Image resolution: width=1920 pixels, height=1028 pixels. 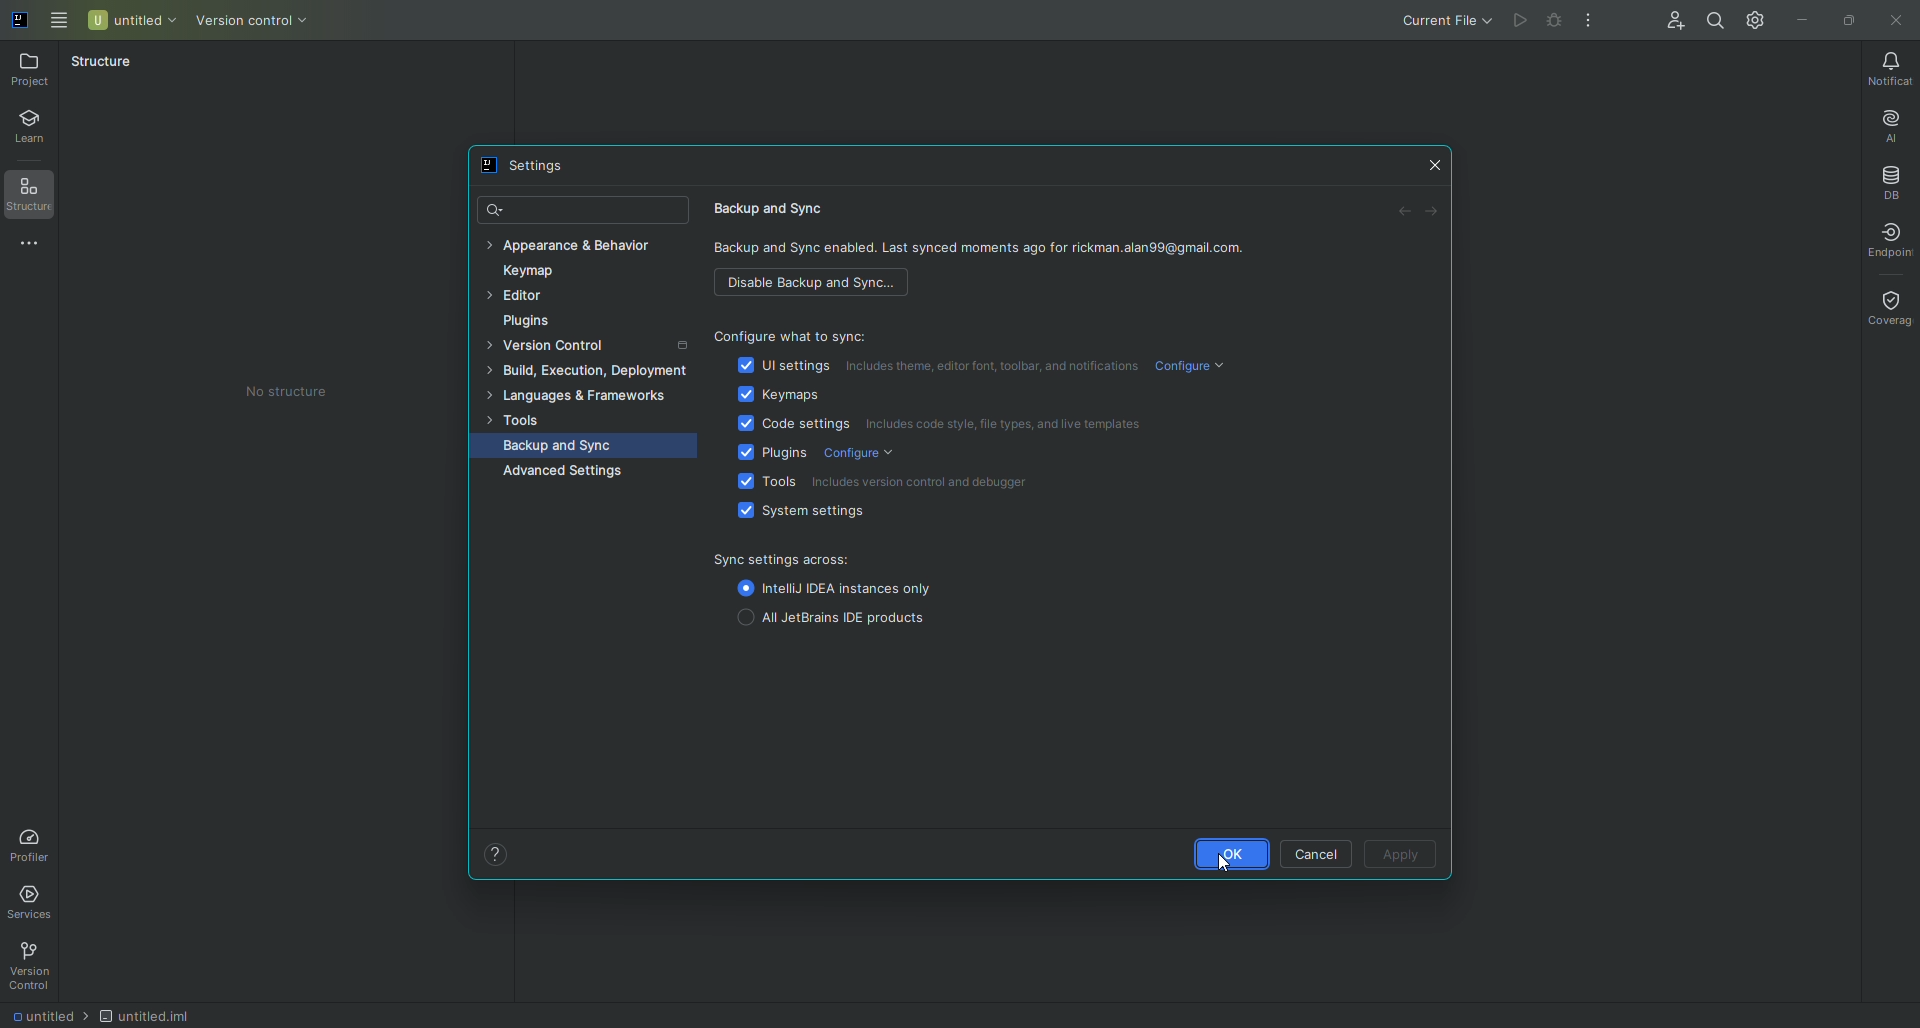 I want to click on Appearance and Behavior, so click(x=582, y=246).